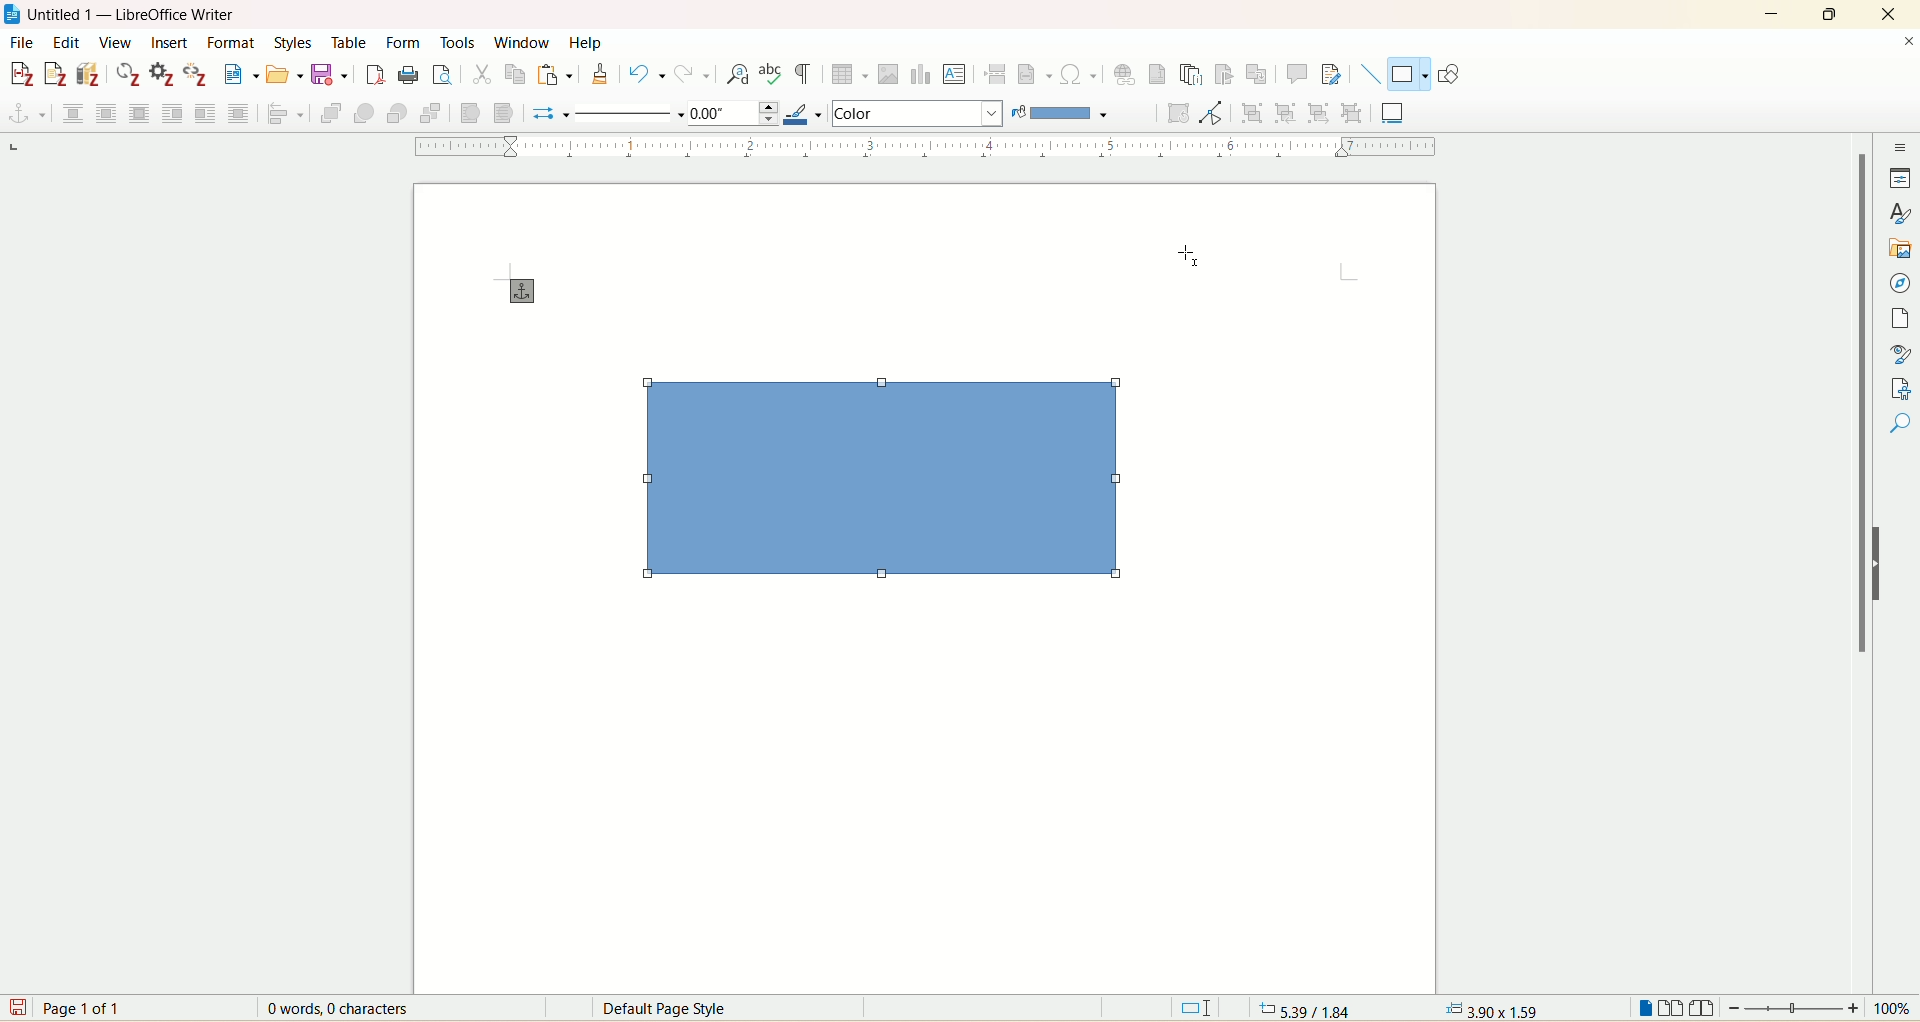 The image size is (1920, 1022). I want to click on styles, so click(298, 43).